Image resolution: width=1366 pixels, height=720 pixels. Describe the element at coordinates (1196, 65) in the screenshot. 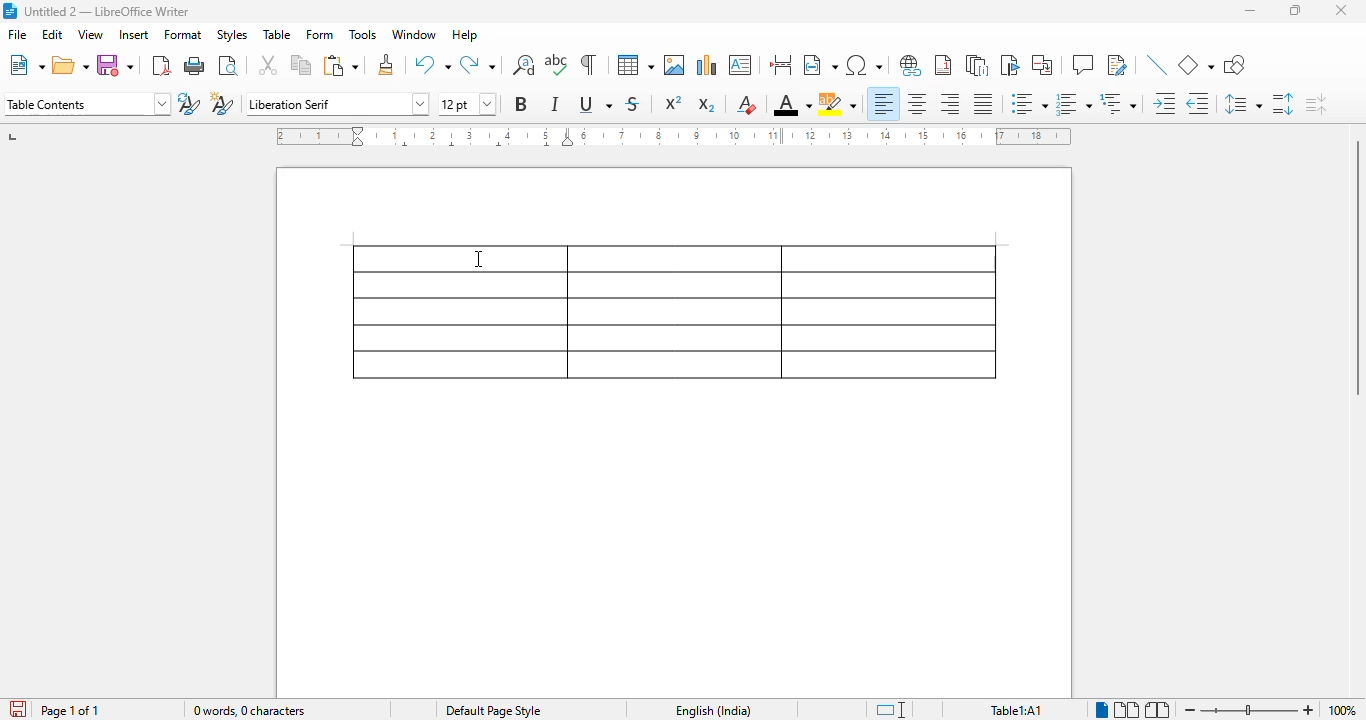

I see `basic shapes` at that location.